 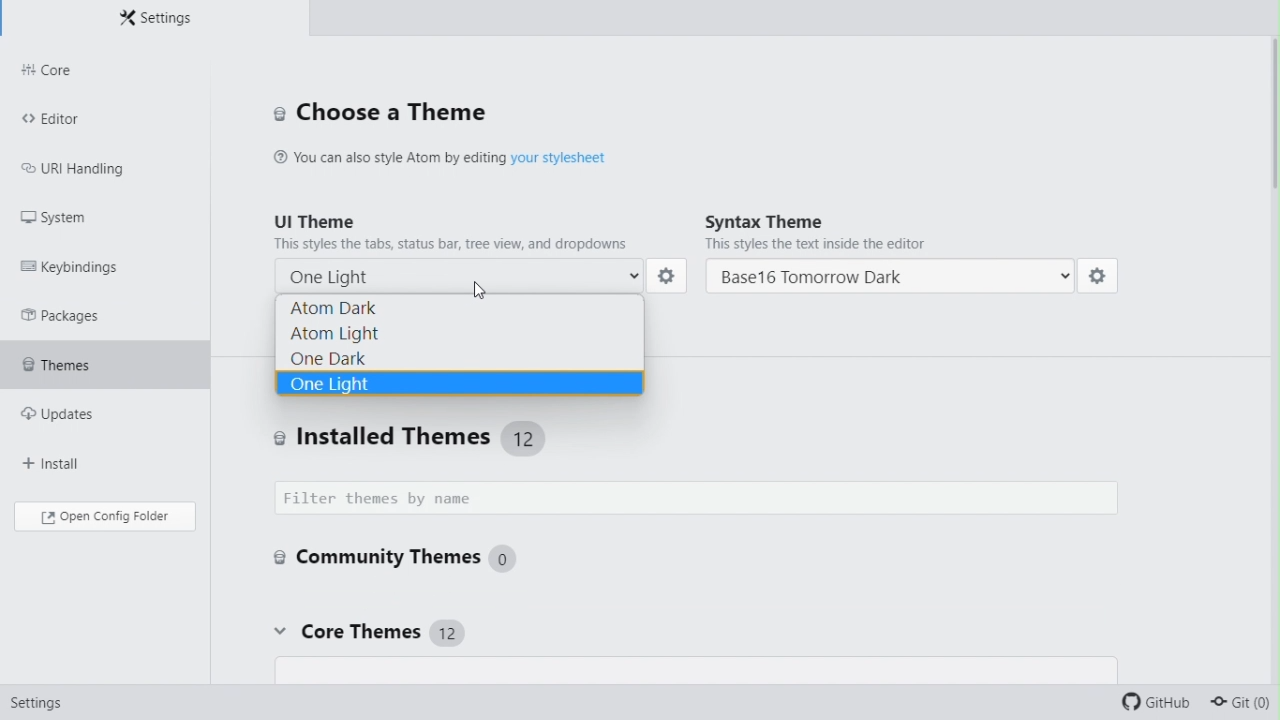 I want to click on Editor, so click(x=103, y=117).